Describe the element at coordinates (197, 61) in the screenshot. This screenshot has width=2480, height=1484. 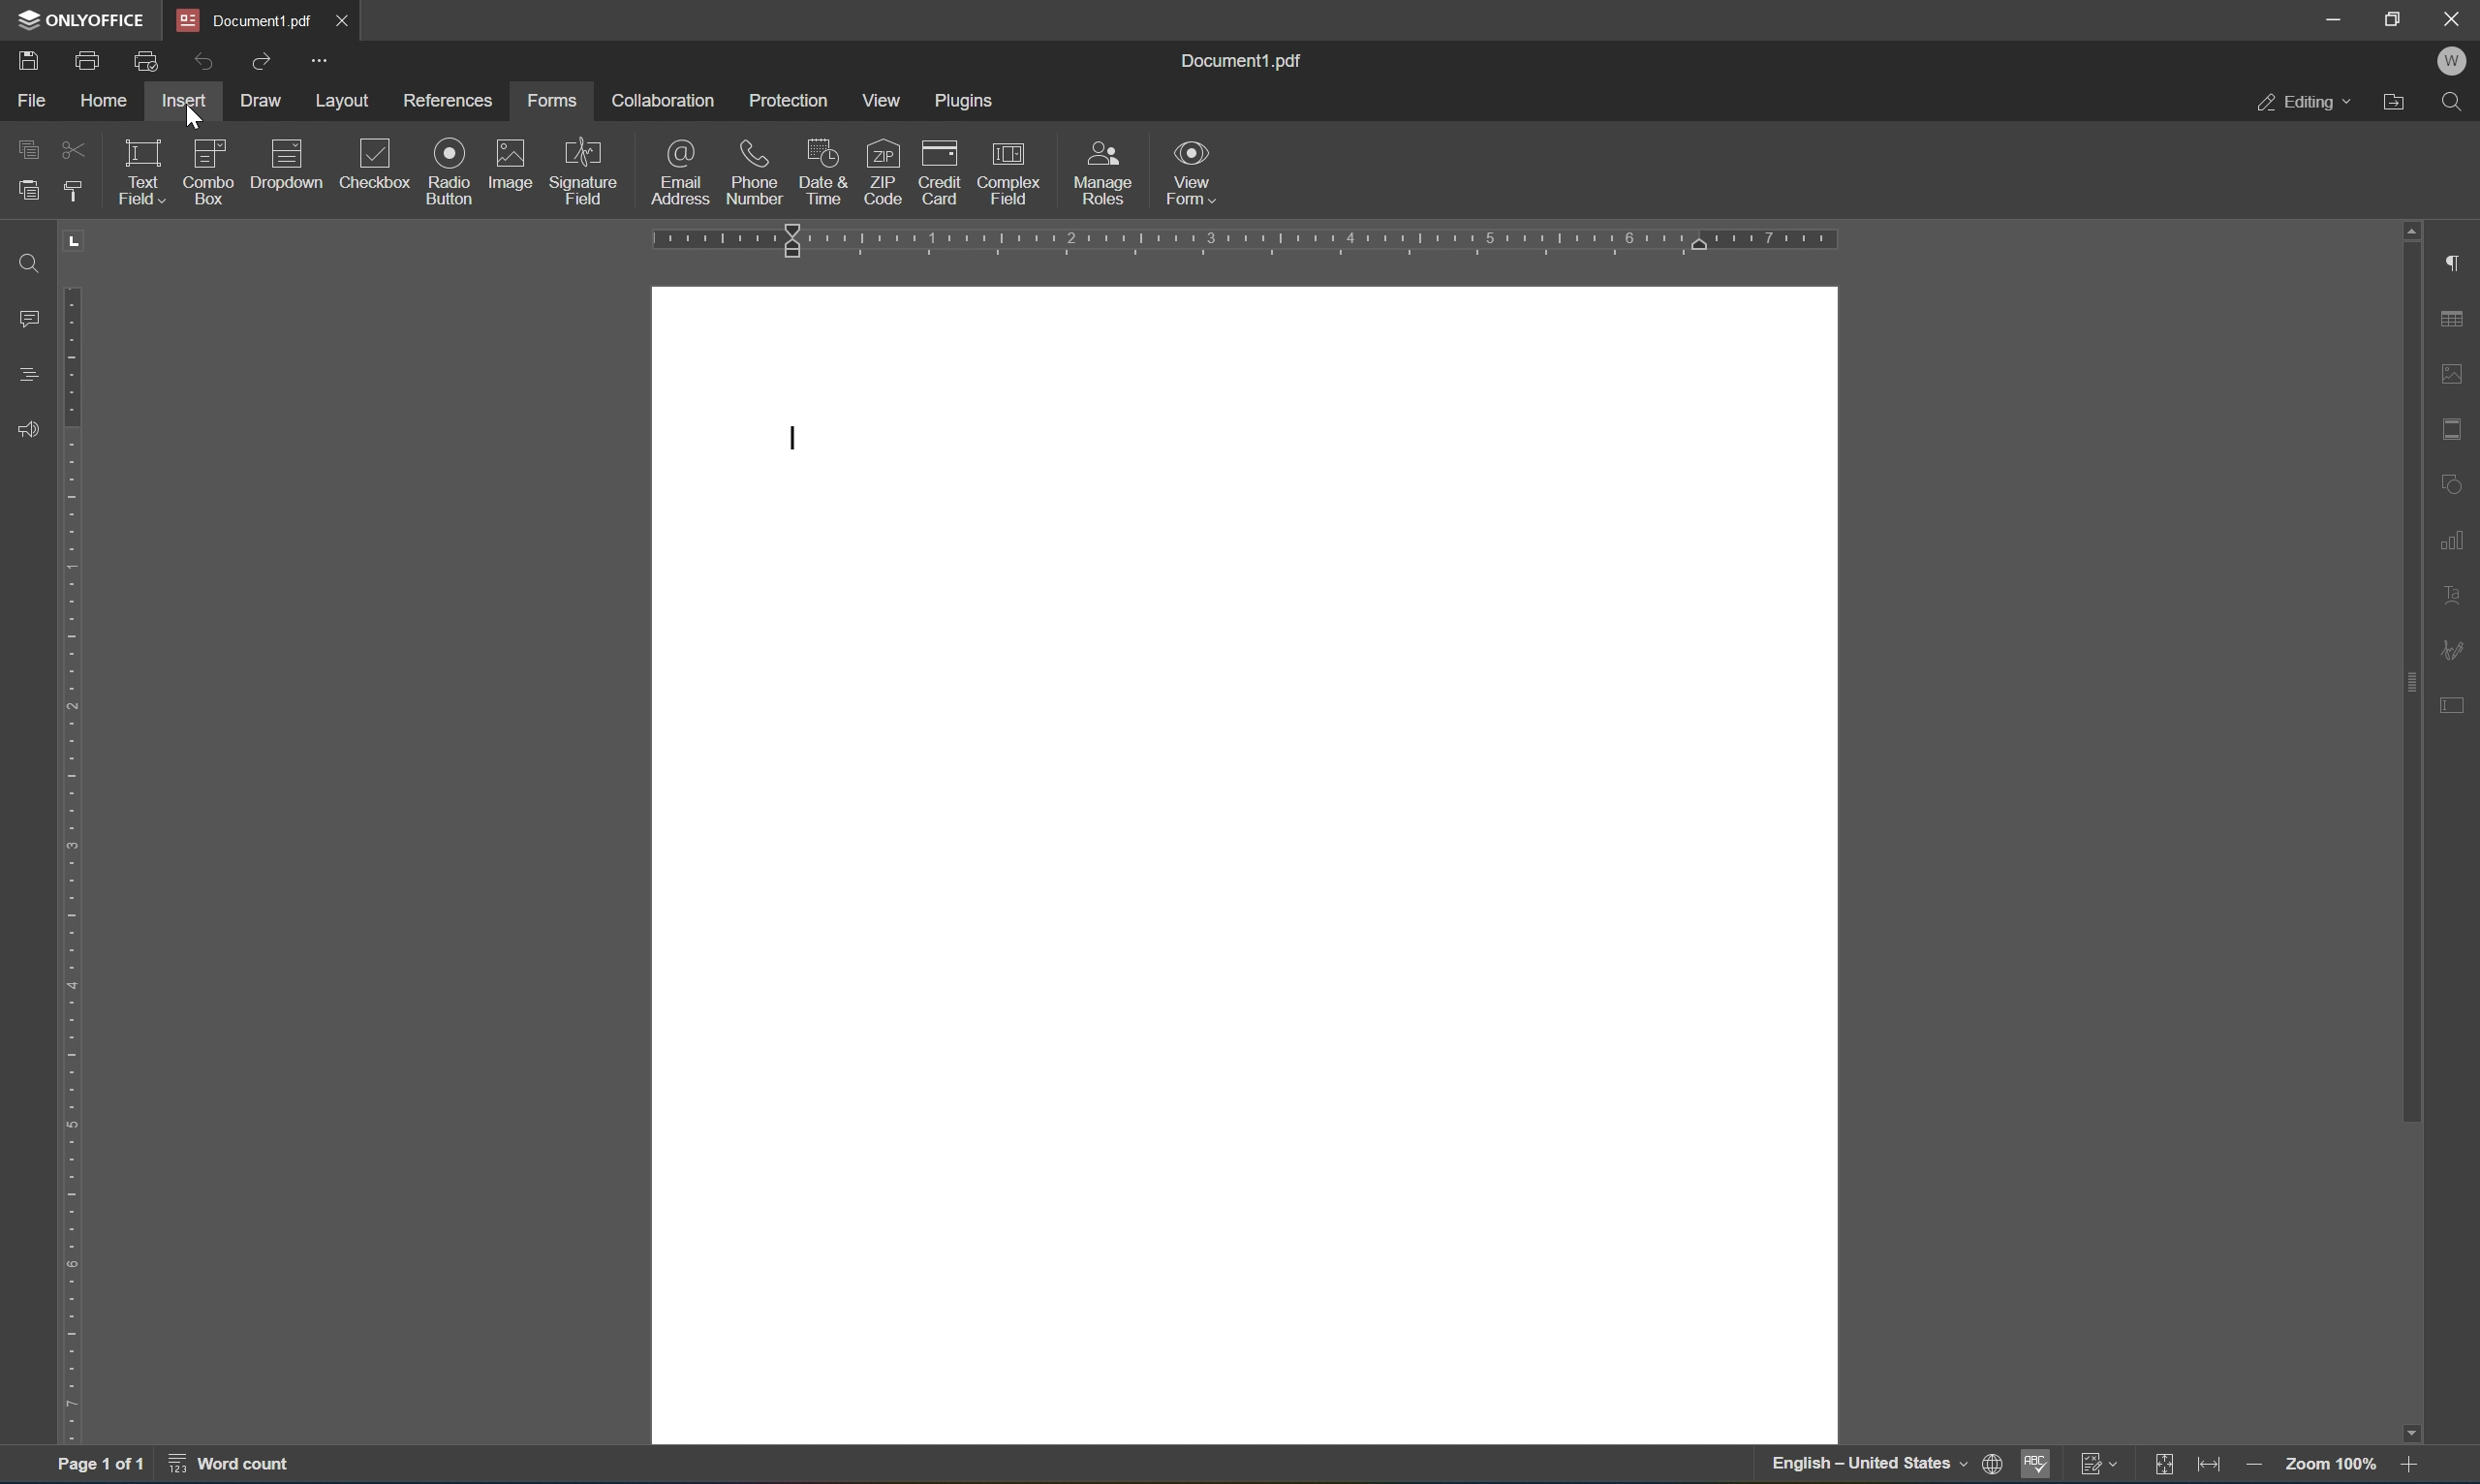
I see `undo` at that location.